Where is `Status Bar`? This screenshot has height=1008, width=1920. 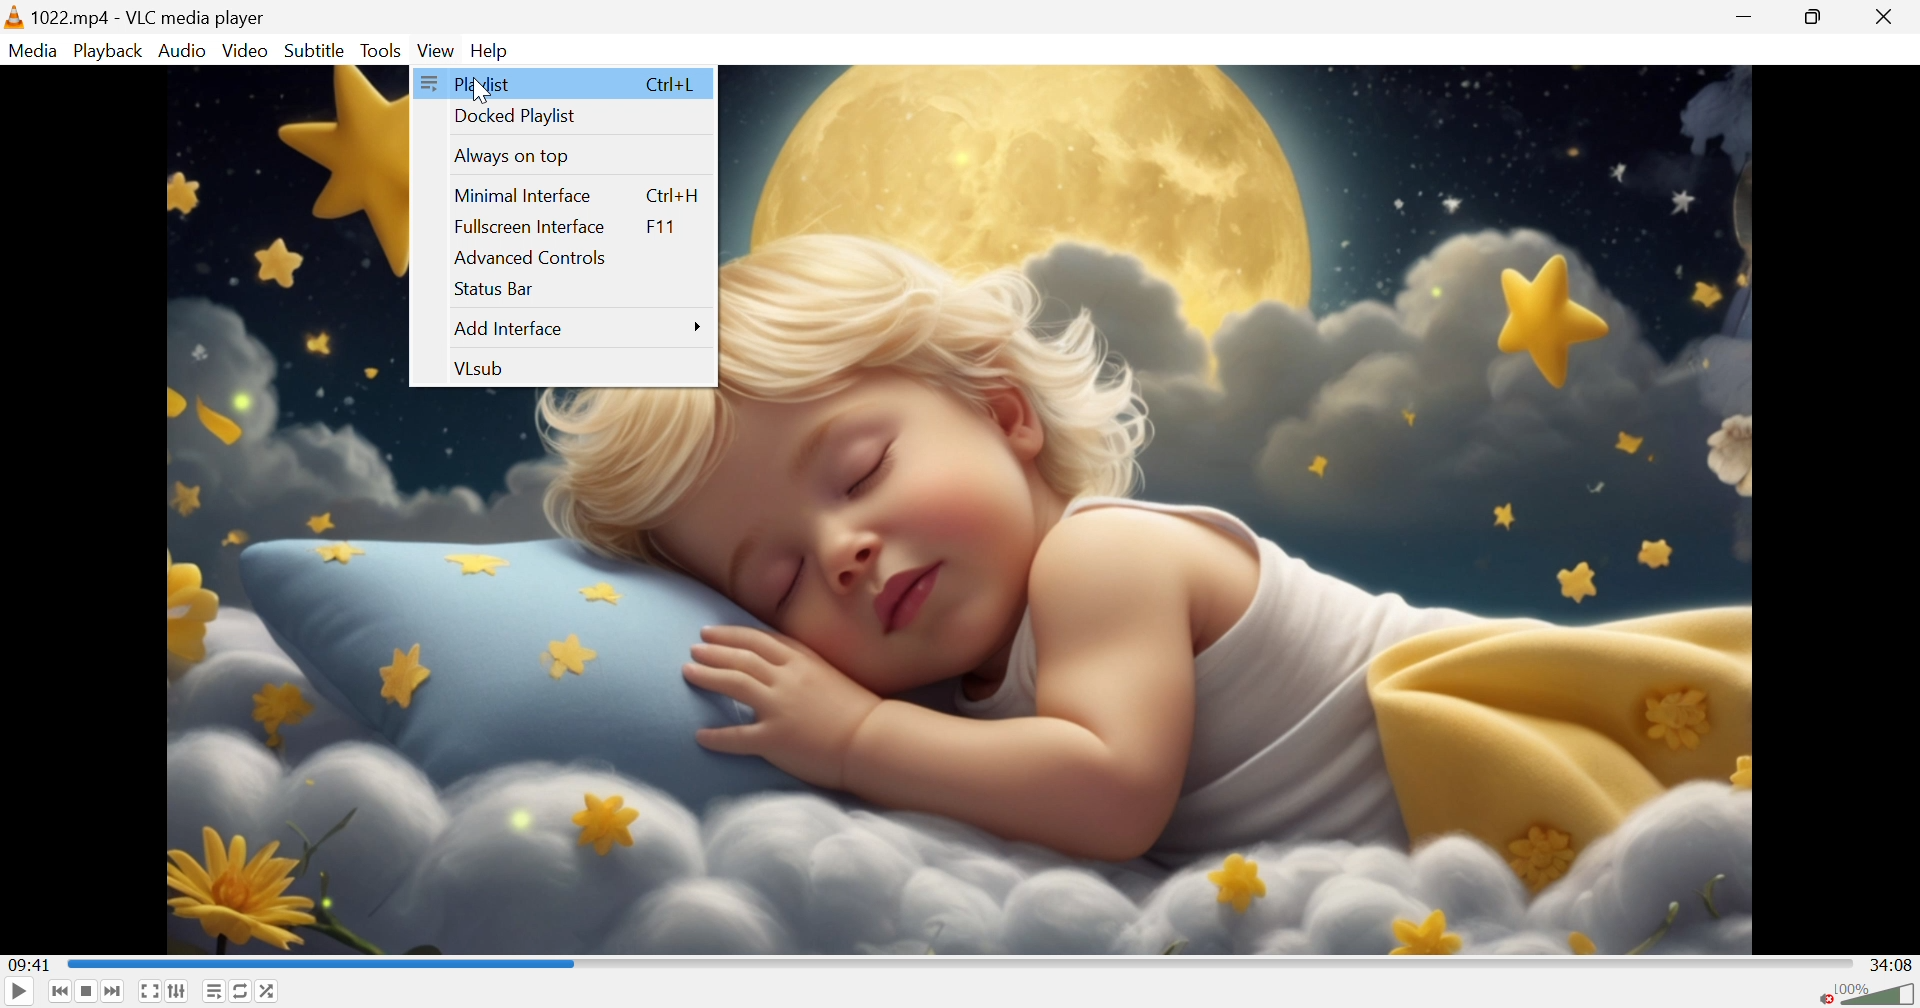
Status Bar is located at coordinates (495, 289).